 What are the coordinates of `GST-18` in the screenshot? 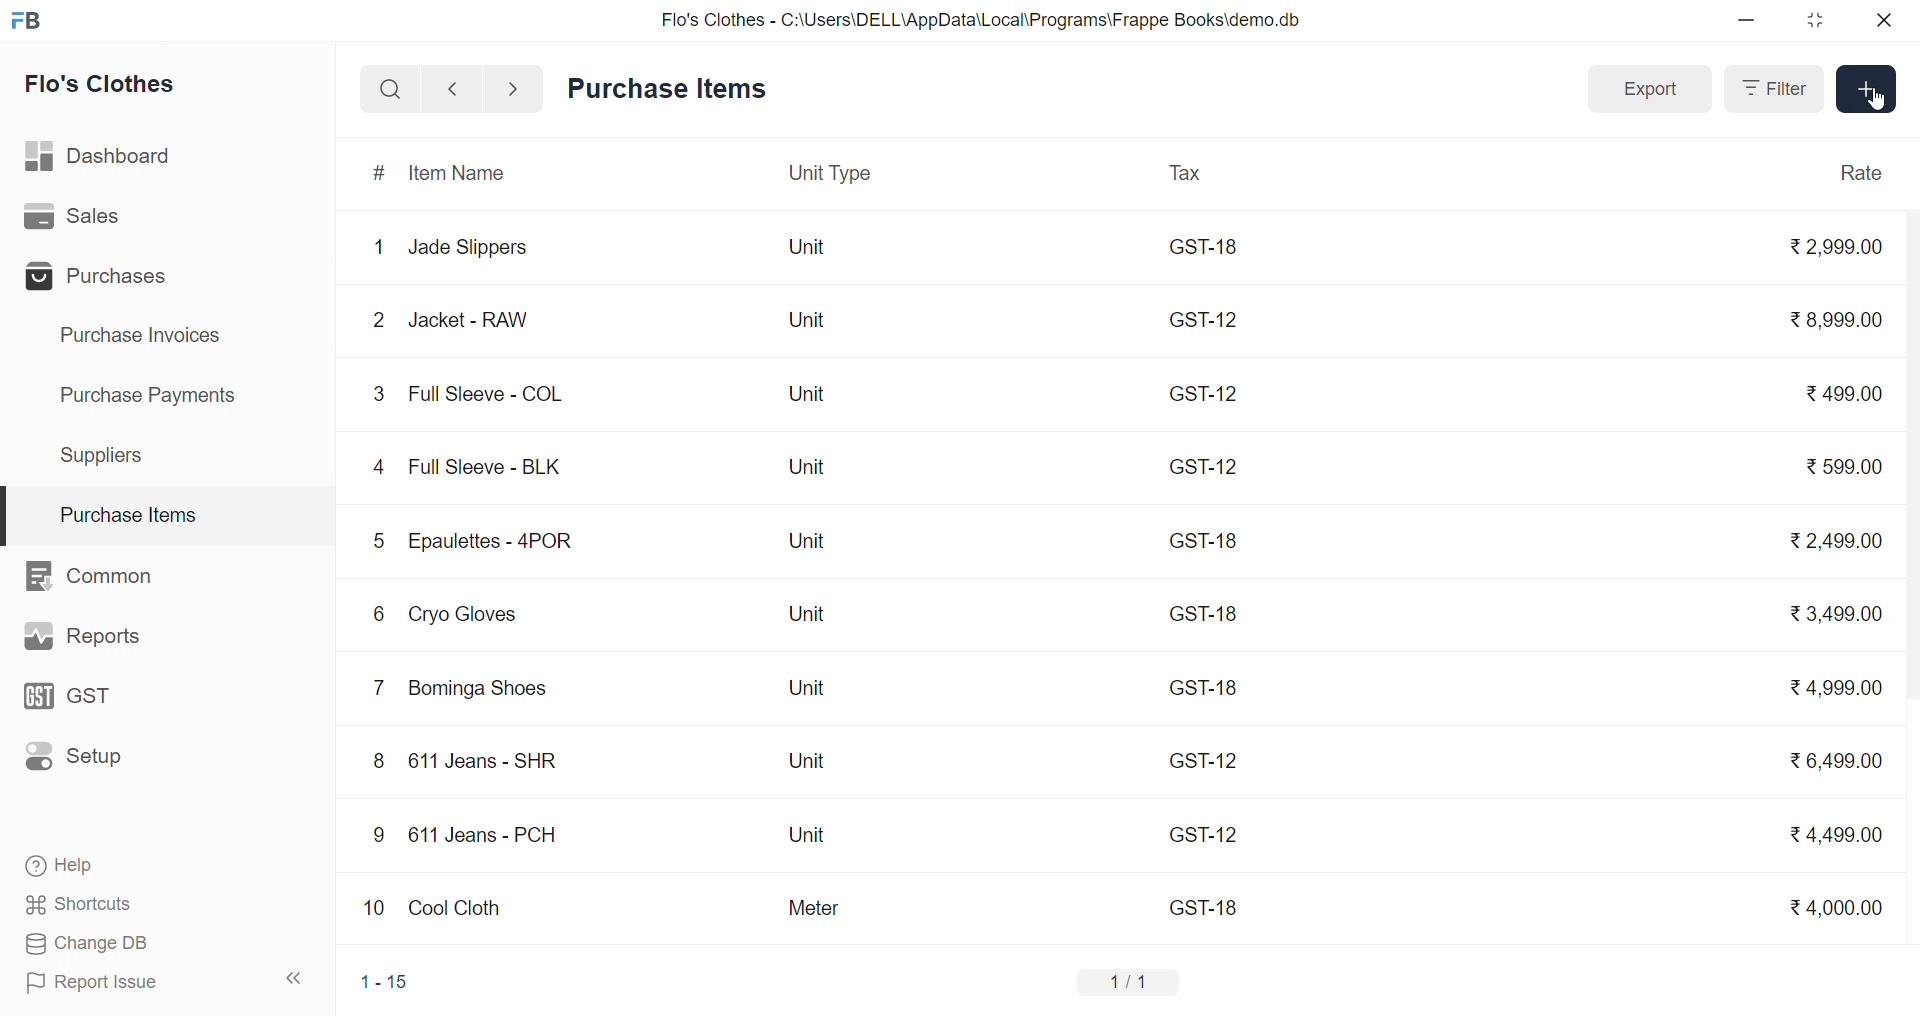 It's located at (1204, 613).